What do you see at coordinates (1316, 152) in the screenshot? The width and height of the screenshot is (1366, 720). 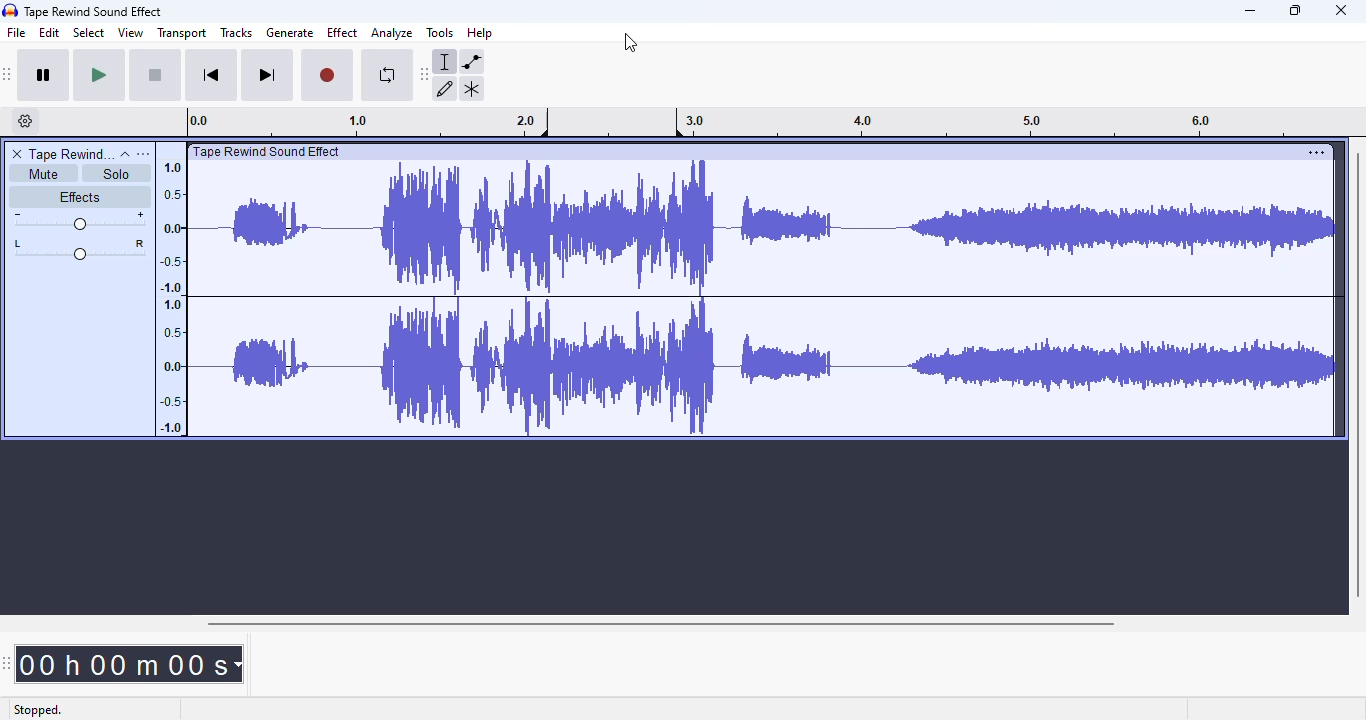 I see `settings` at bounding box center [1316, 152].